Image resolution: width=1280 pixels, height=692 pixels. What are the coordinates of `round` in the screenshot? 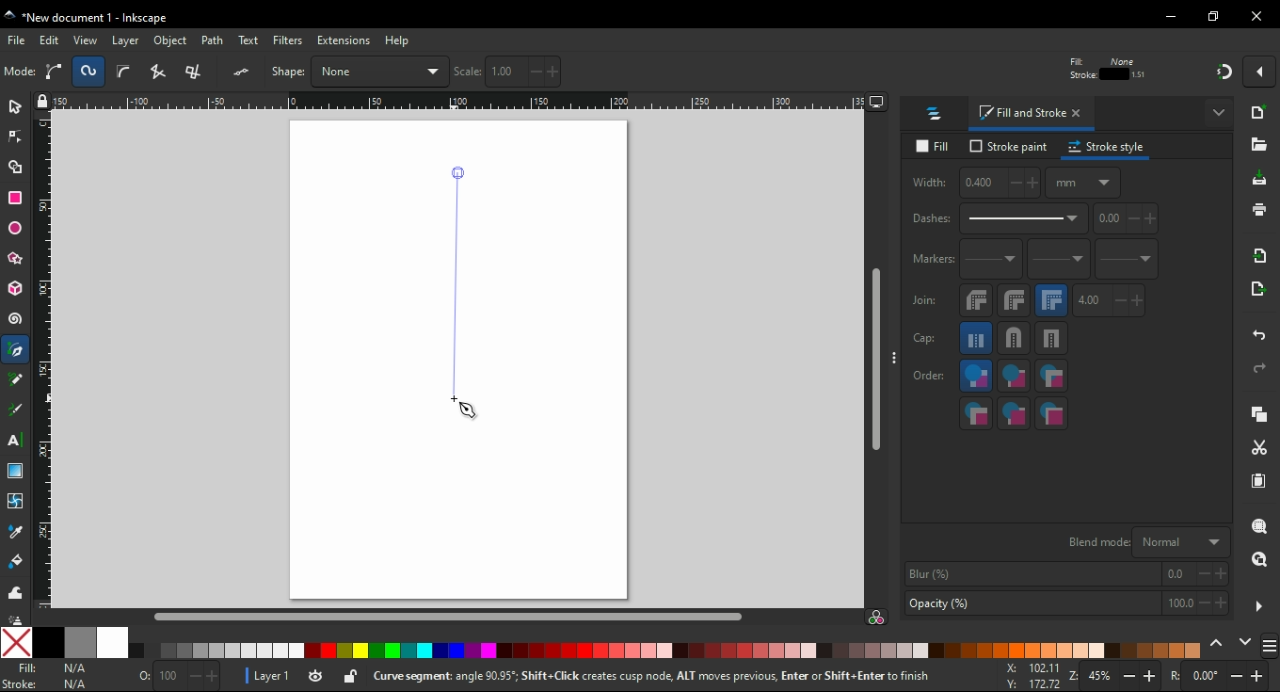 It's located at (1013, 338).